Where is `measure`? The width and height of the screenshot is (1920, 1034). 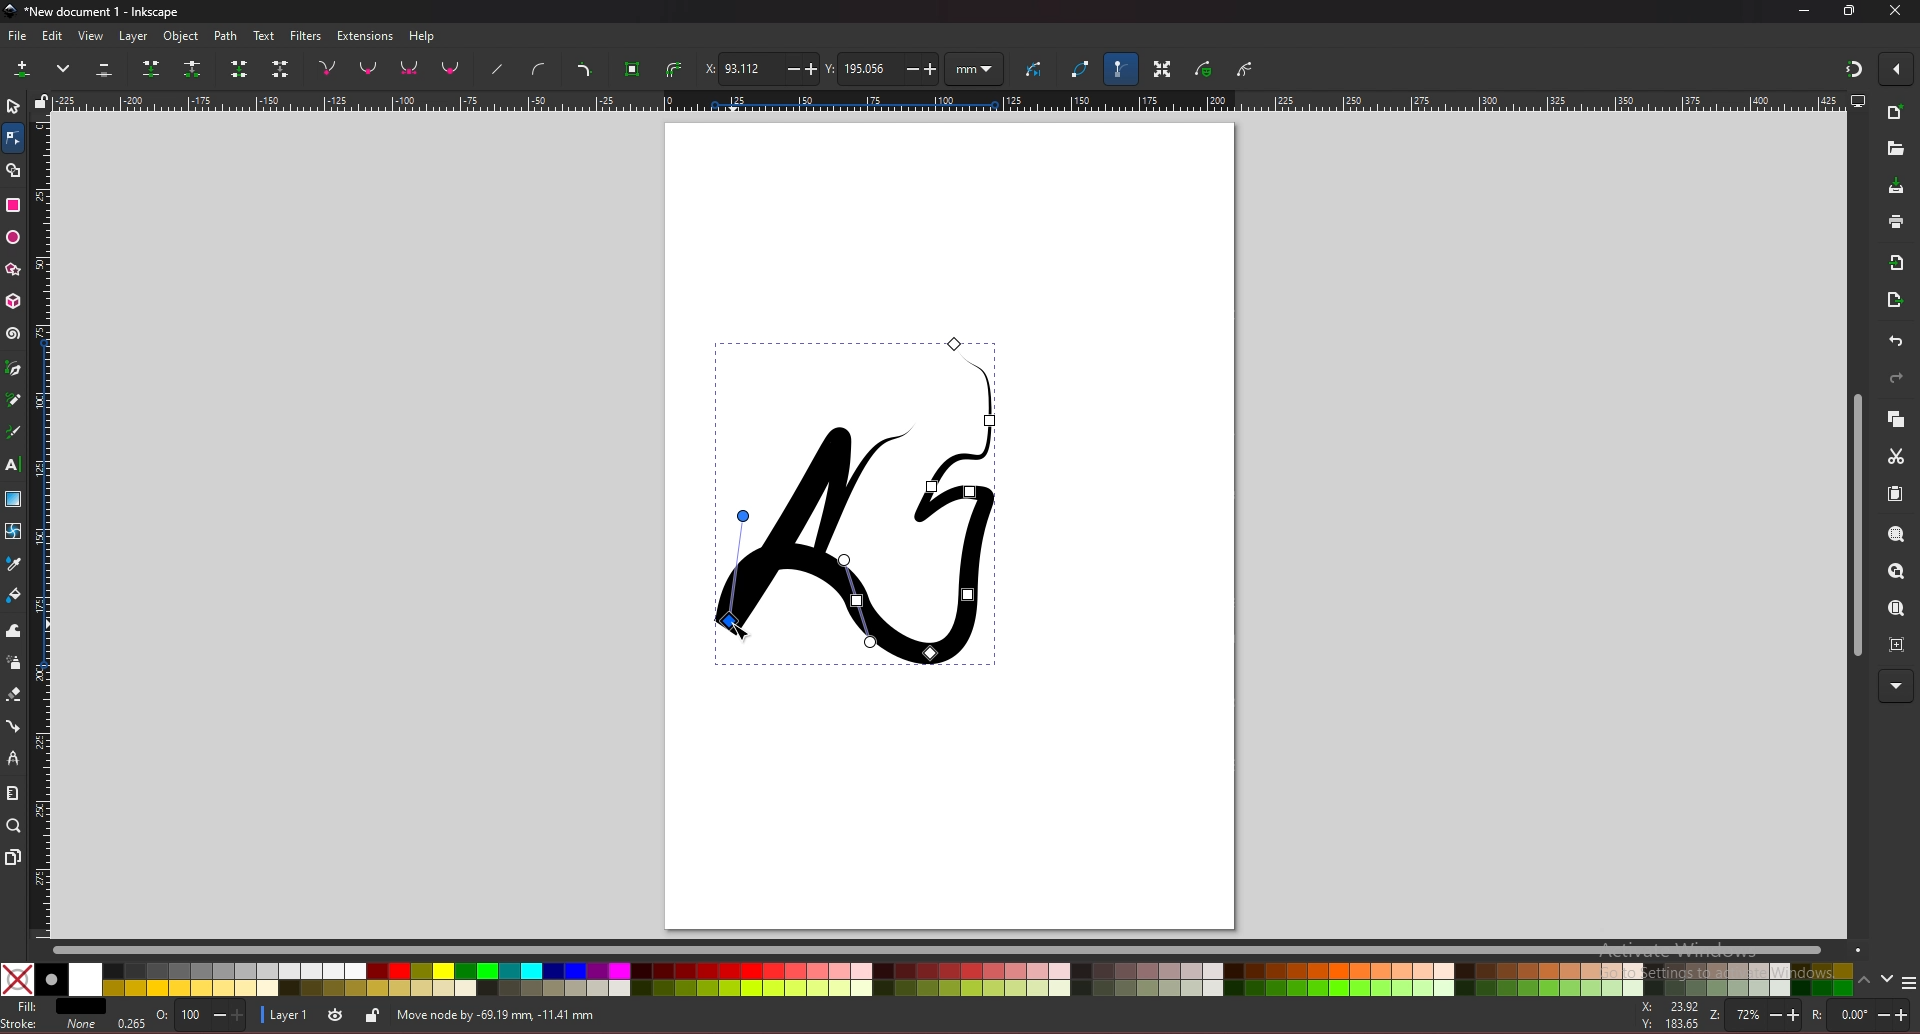
measure is located at coordinates (13, 791).